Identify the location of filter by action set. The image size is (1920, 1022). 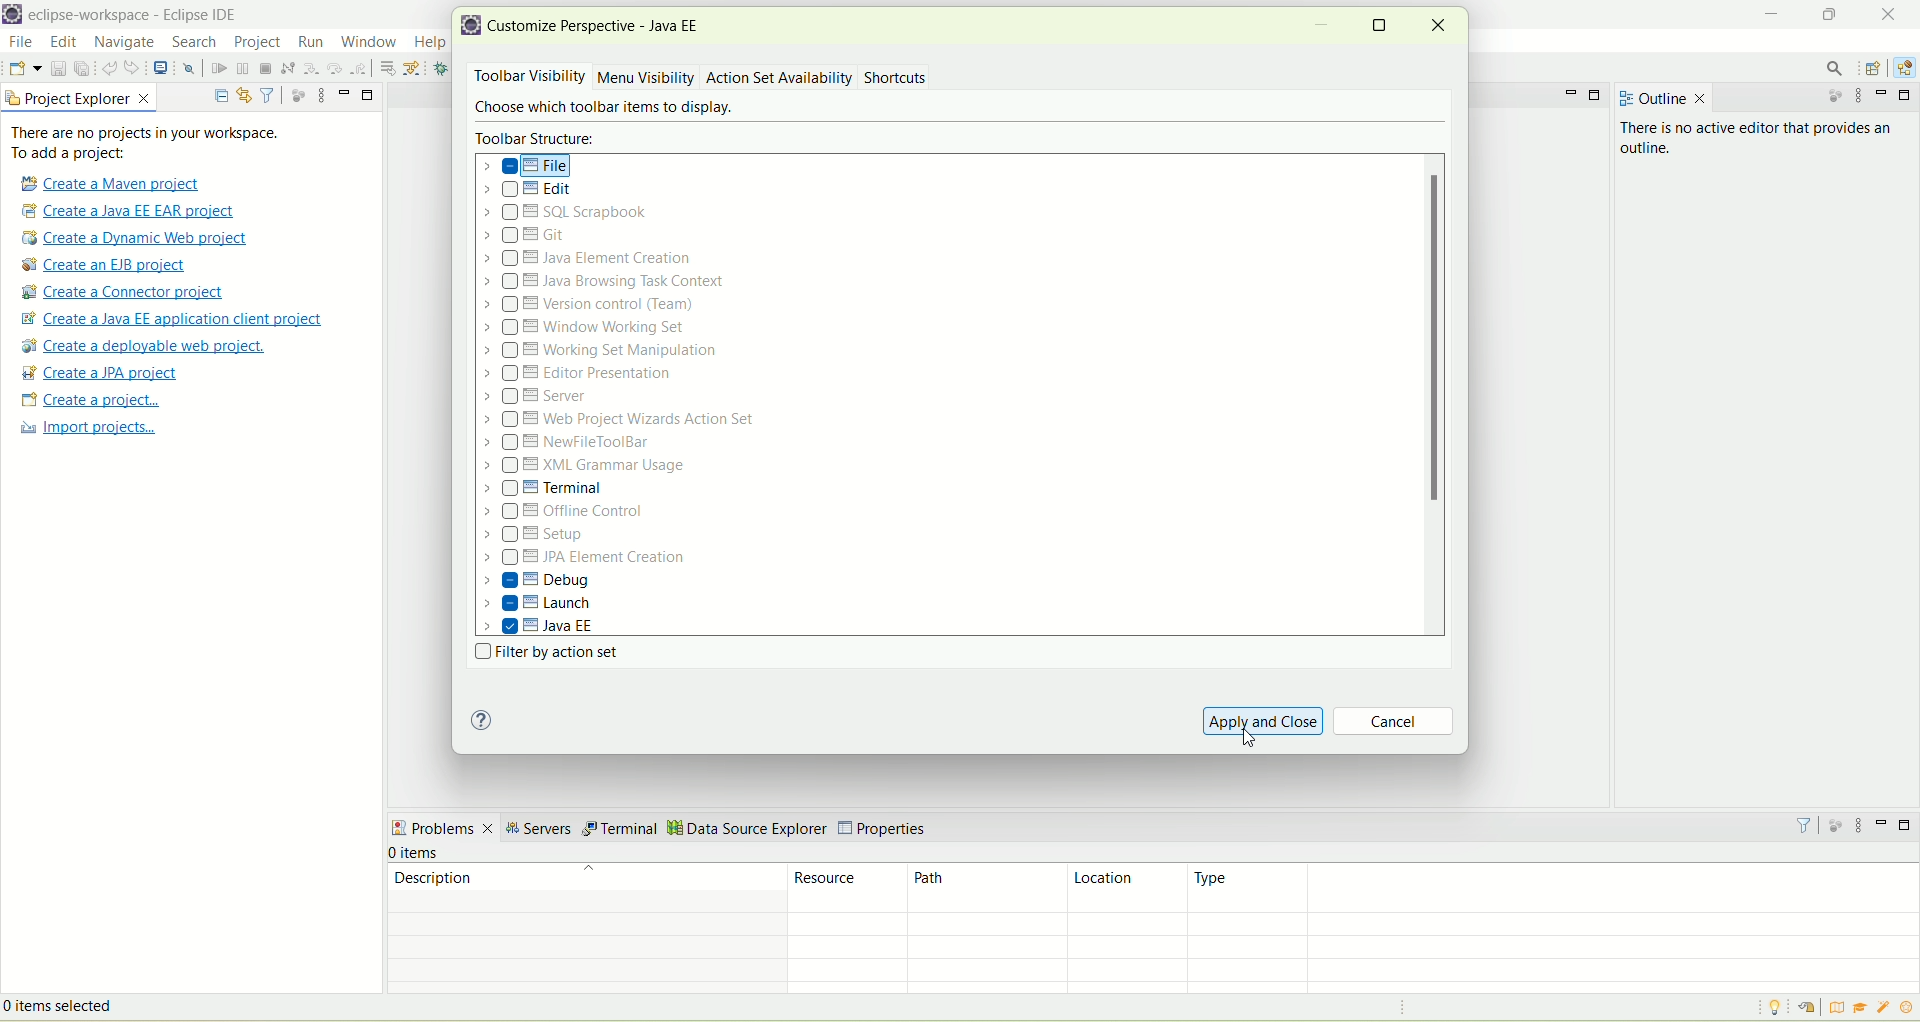
(542, 654).